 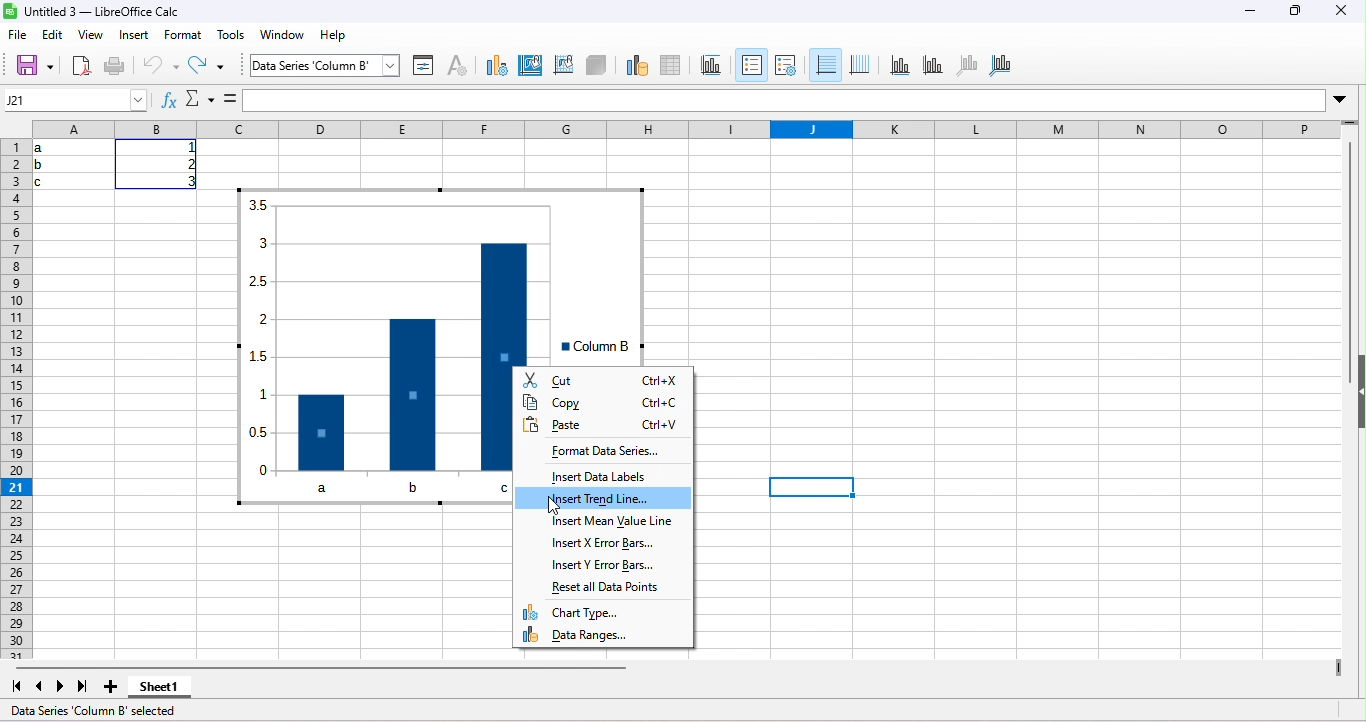 I want to click on select chart element, so click(x=385, y=64).